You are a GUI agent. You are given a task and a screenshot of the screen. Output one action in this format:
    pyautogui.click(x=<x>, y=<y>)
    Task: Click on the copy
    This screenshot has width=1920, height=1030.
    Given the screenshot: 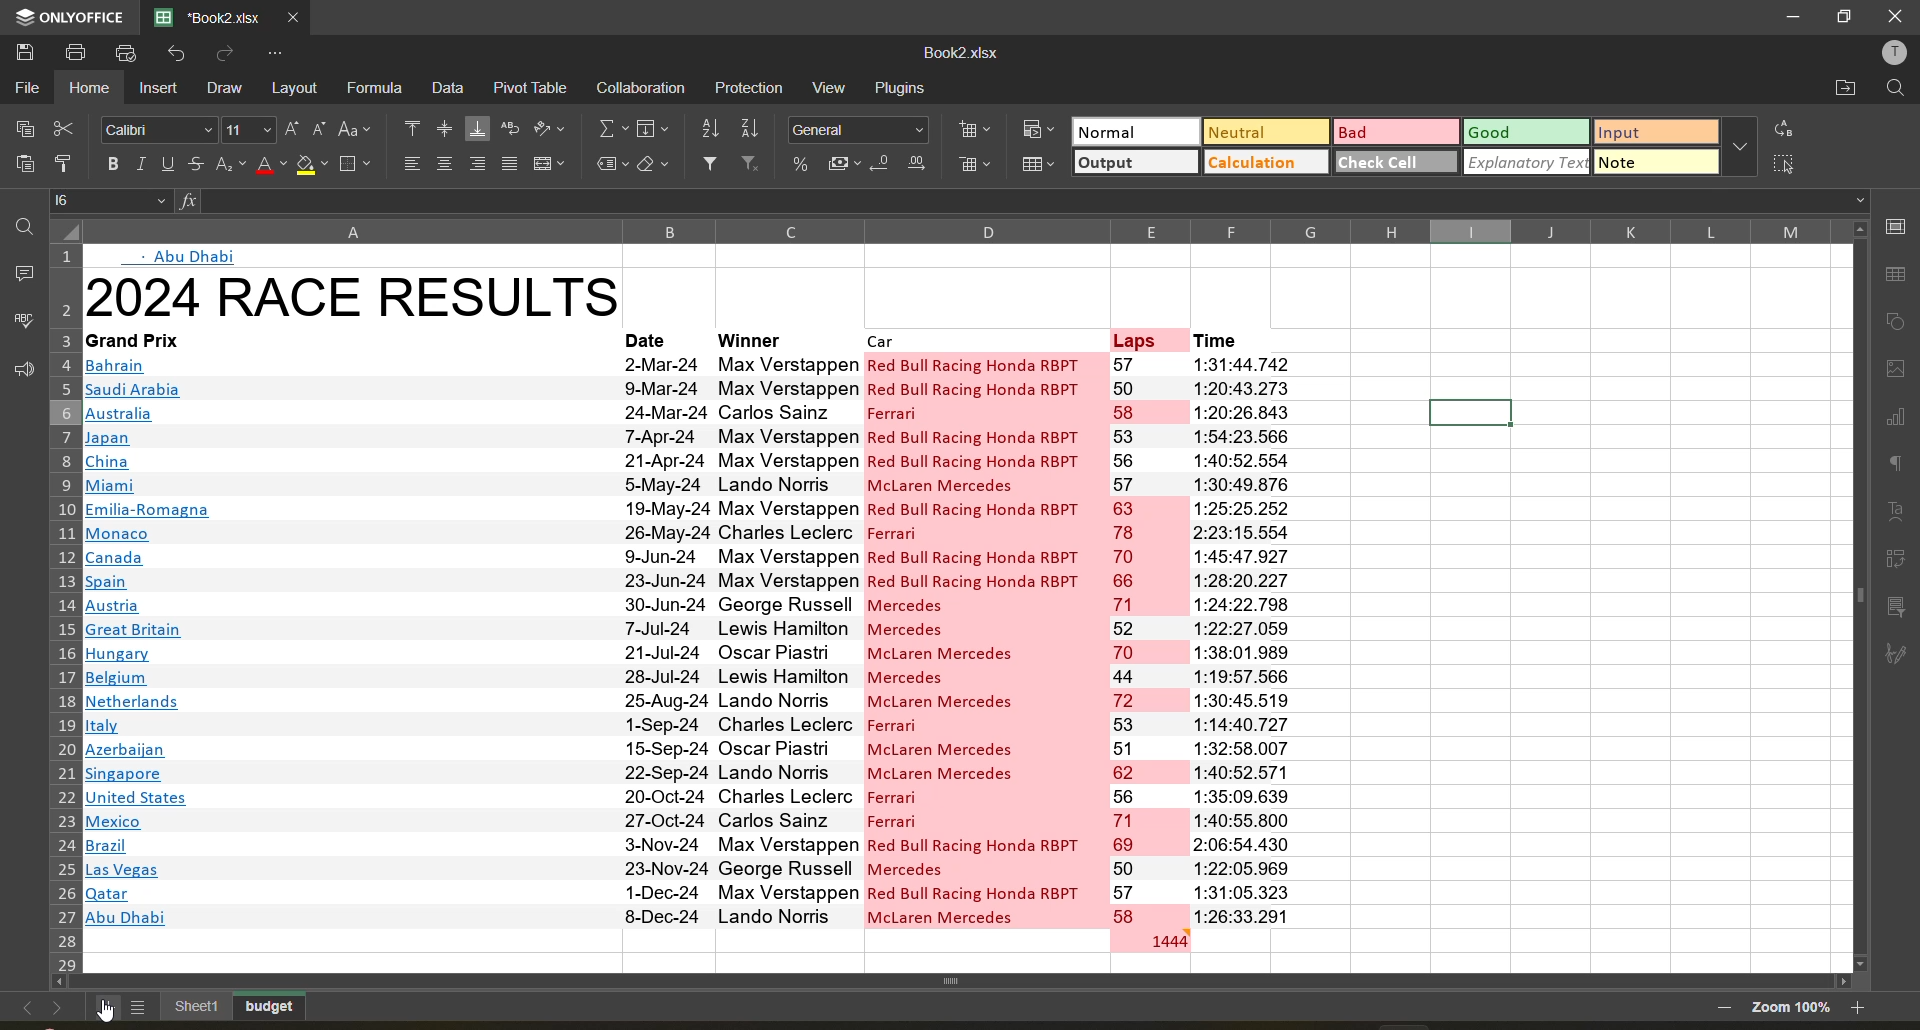 What is the action you would take?
    pyautogui.click(x=22, y=131)
    